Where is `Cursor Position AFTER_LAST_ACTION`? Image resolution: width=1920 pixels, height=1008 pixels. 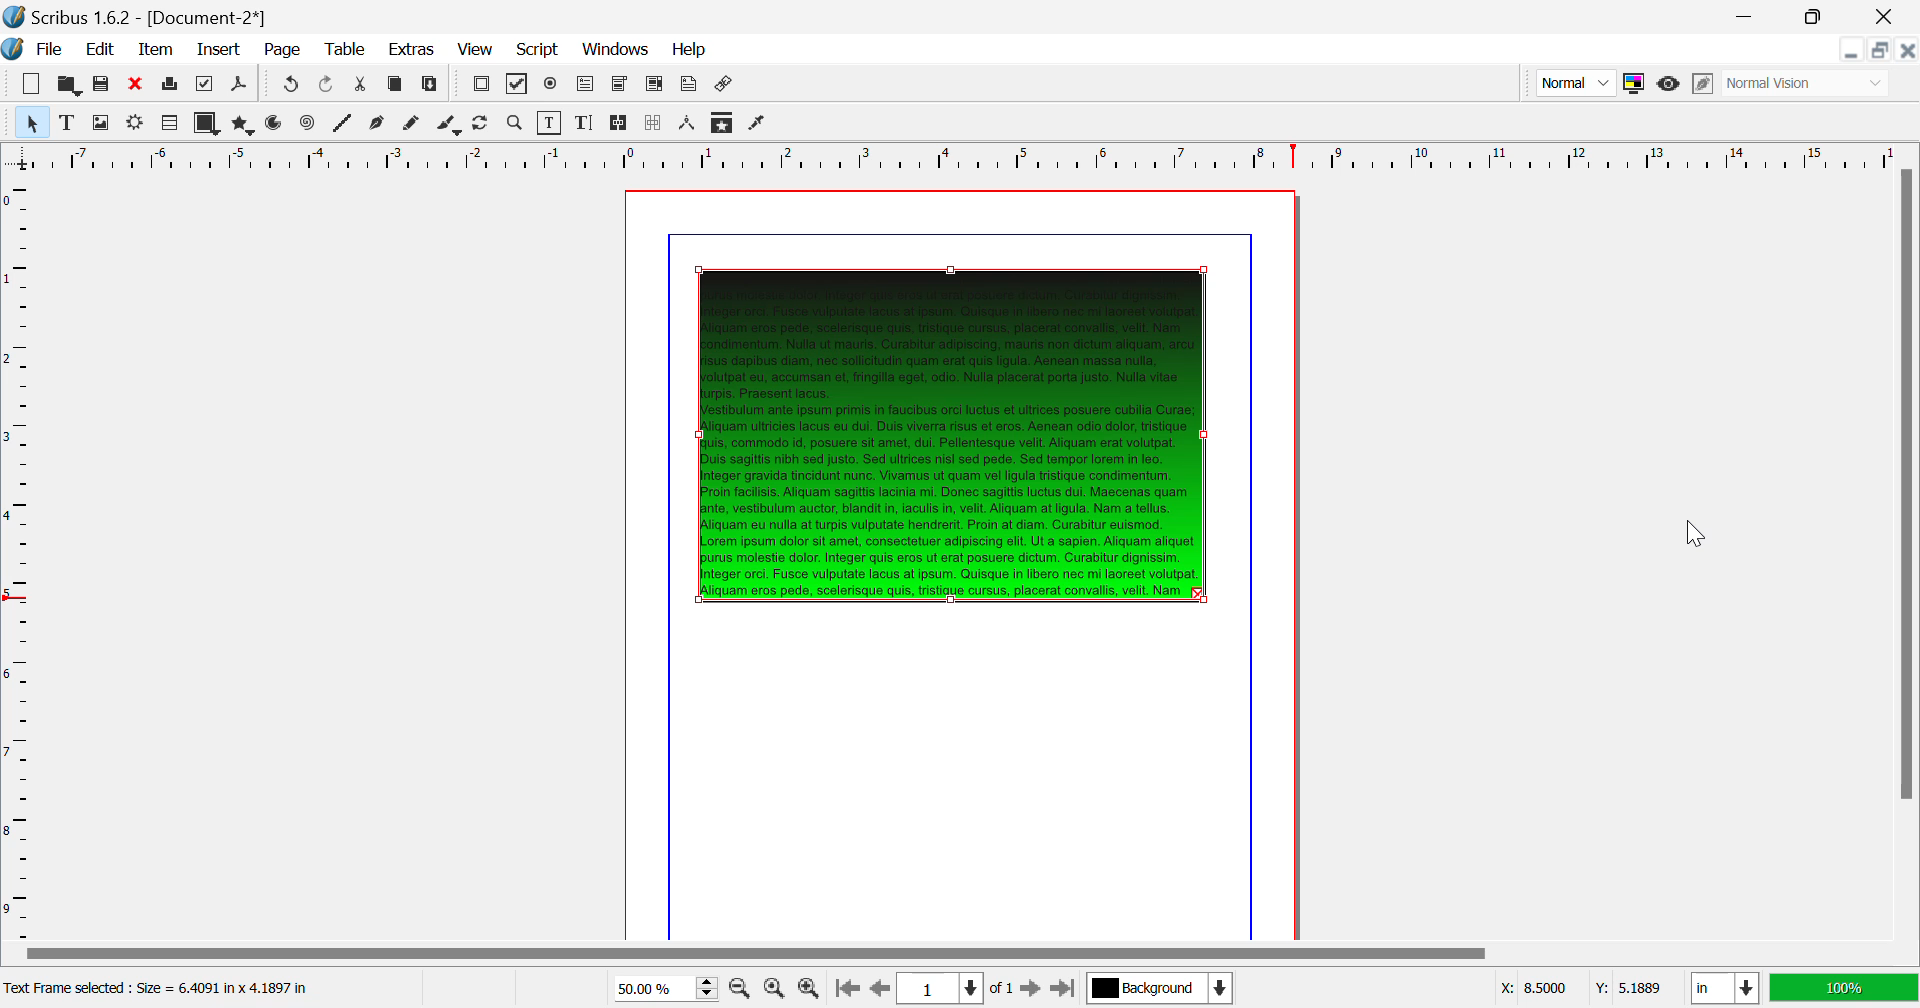 Cursor Position AFTER_LAST_ACTION is located at coordinates (1703, 540).